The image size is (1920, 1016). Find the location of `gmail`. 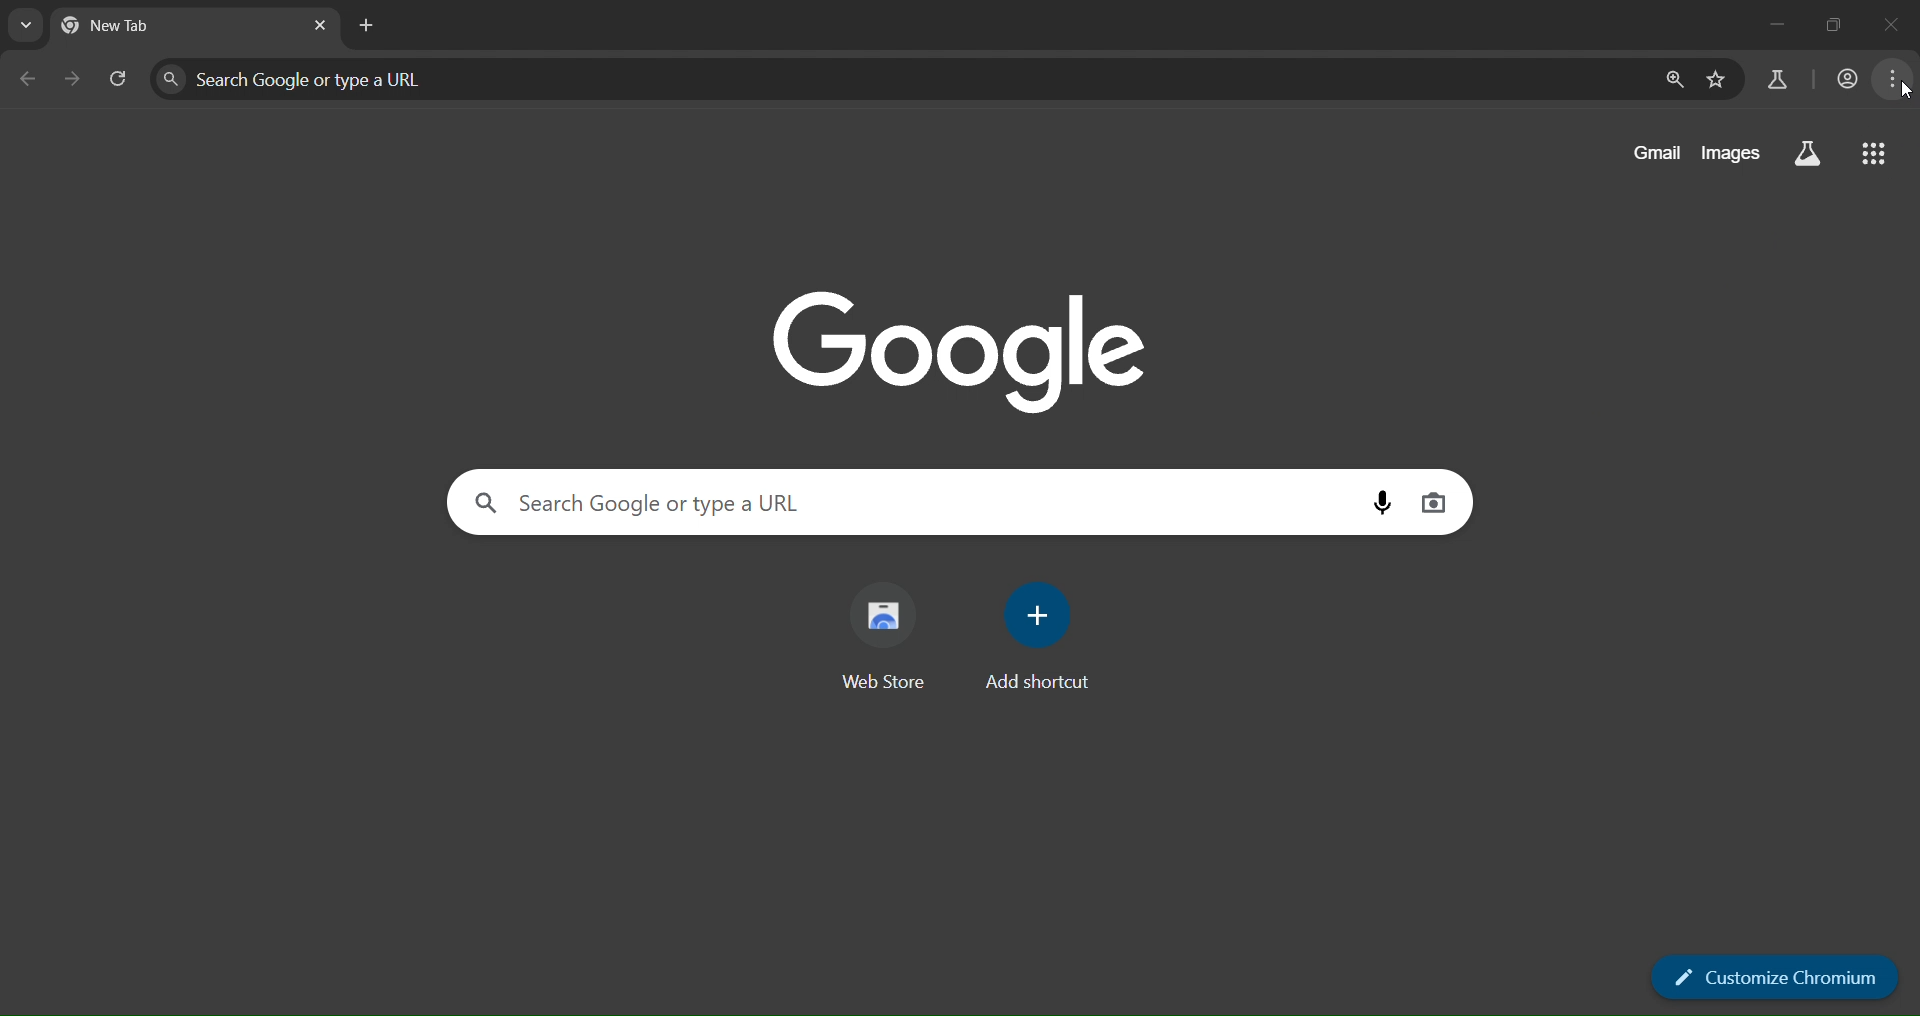

gmail is located at coordinates (1652, 150).